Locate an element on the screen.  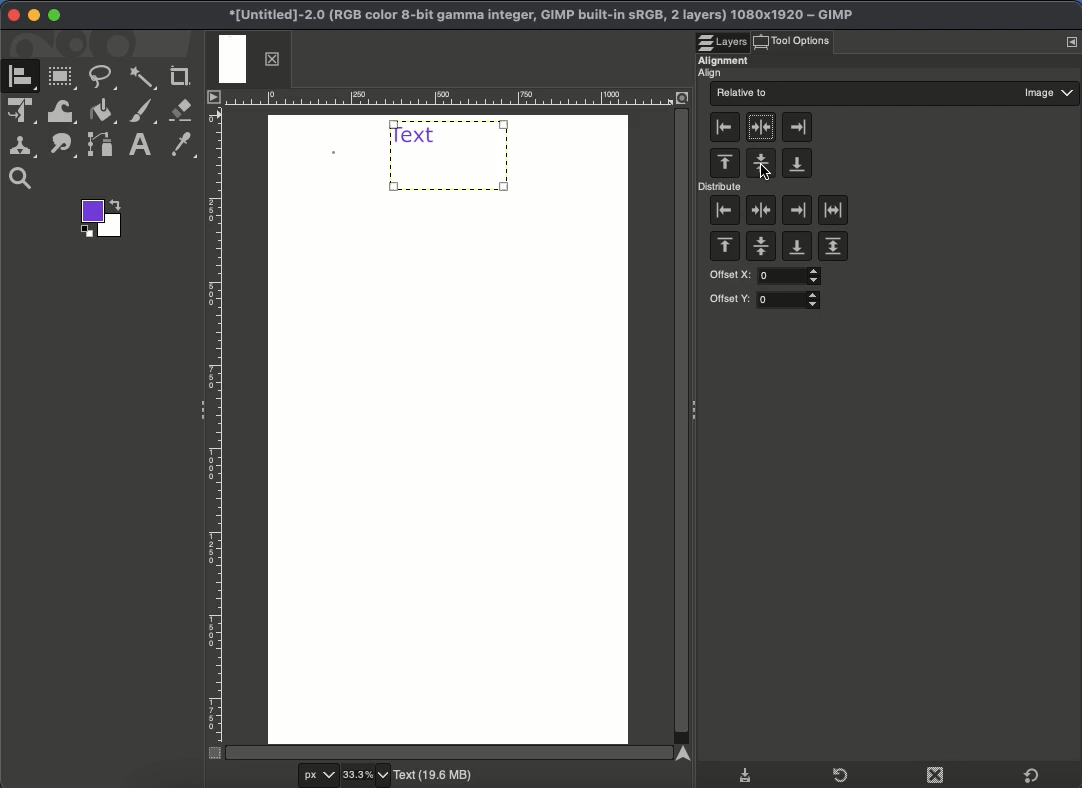
Distribute top edges is located at coordinates (724, 248).